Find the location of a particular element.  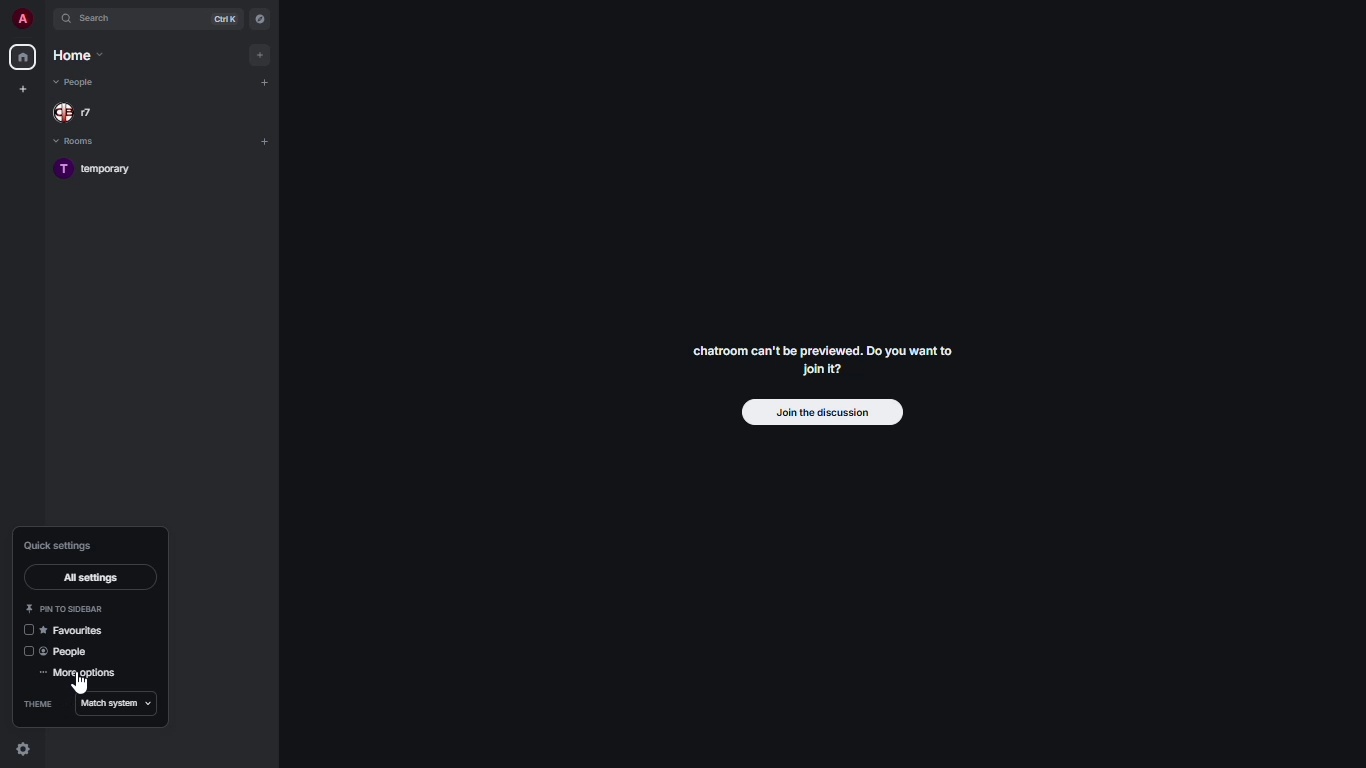

chatroom can't be previewed is located at coordinates (823, 363).